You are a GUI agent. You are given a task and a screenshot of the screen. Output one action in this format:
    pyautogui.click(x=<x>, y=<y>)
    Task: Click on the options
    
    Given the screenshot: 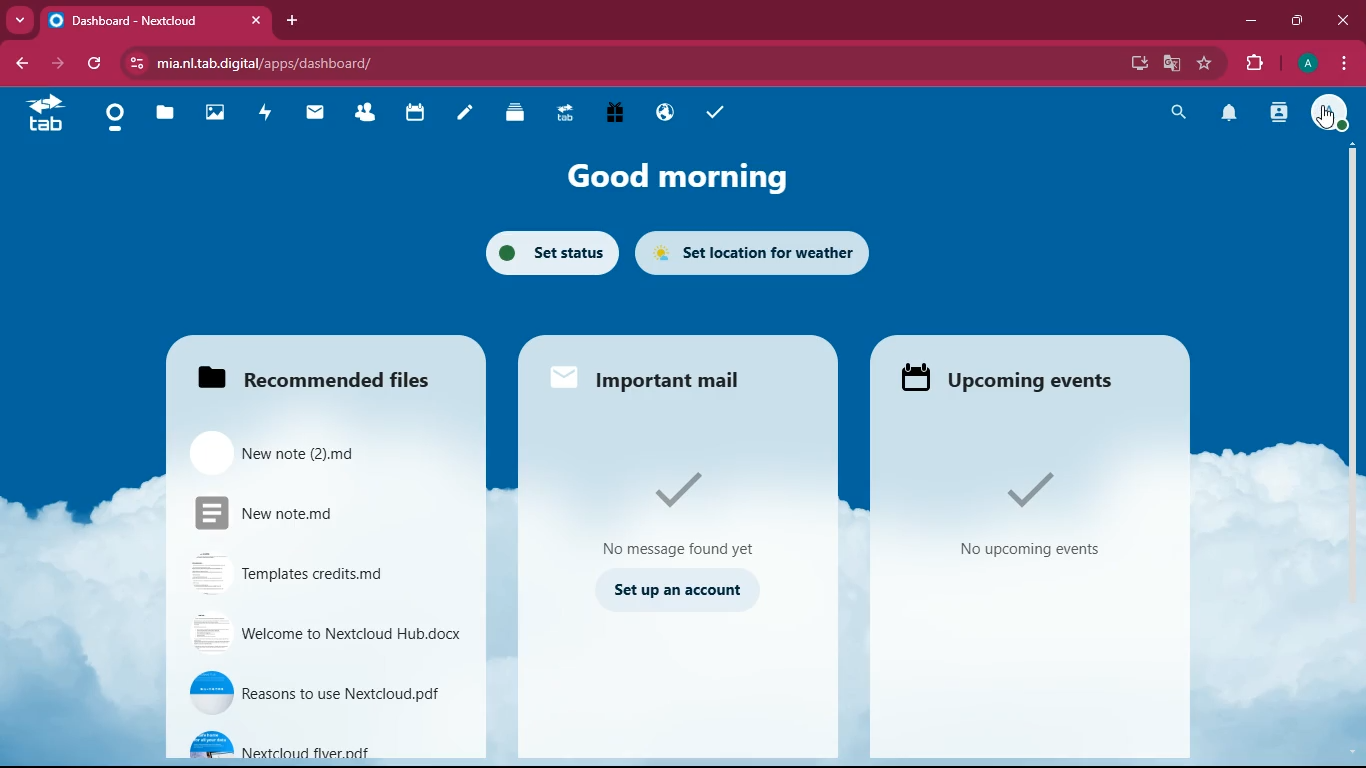 What is the action you would take?
    pyautogui.click(x=1344, y=63)
    